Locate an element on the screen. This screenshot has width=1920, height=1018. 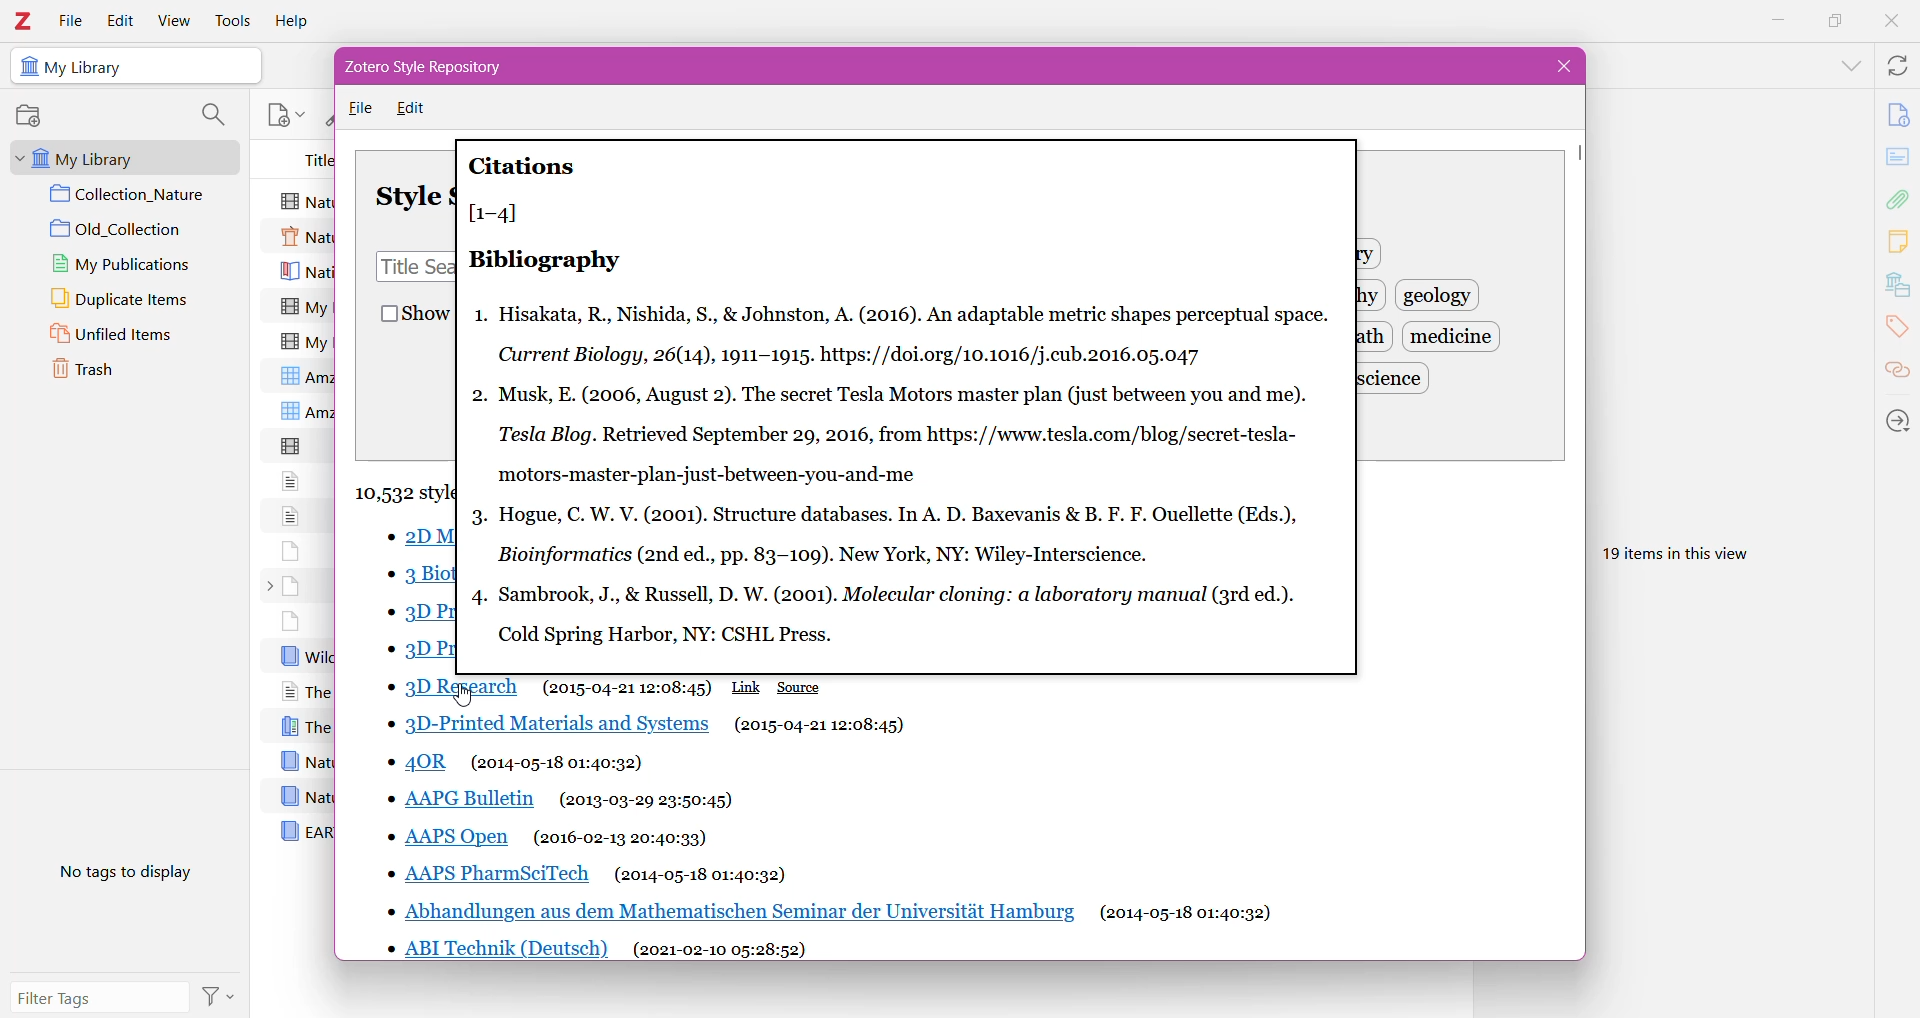
New Collection is located at coordinates (33, 116).